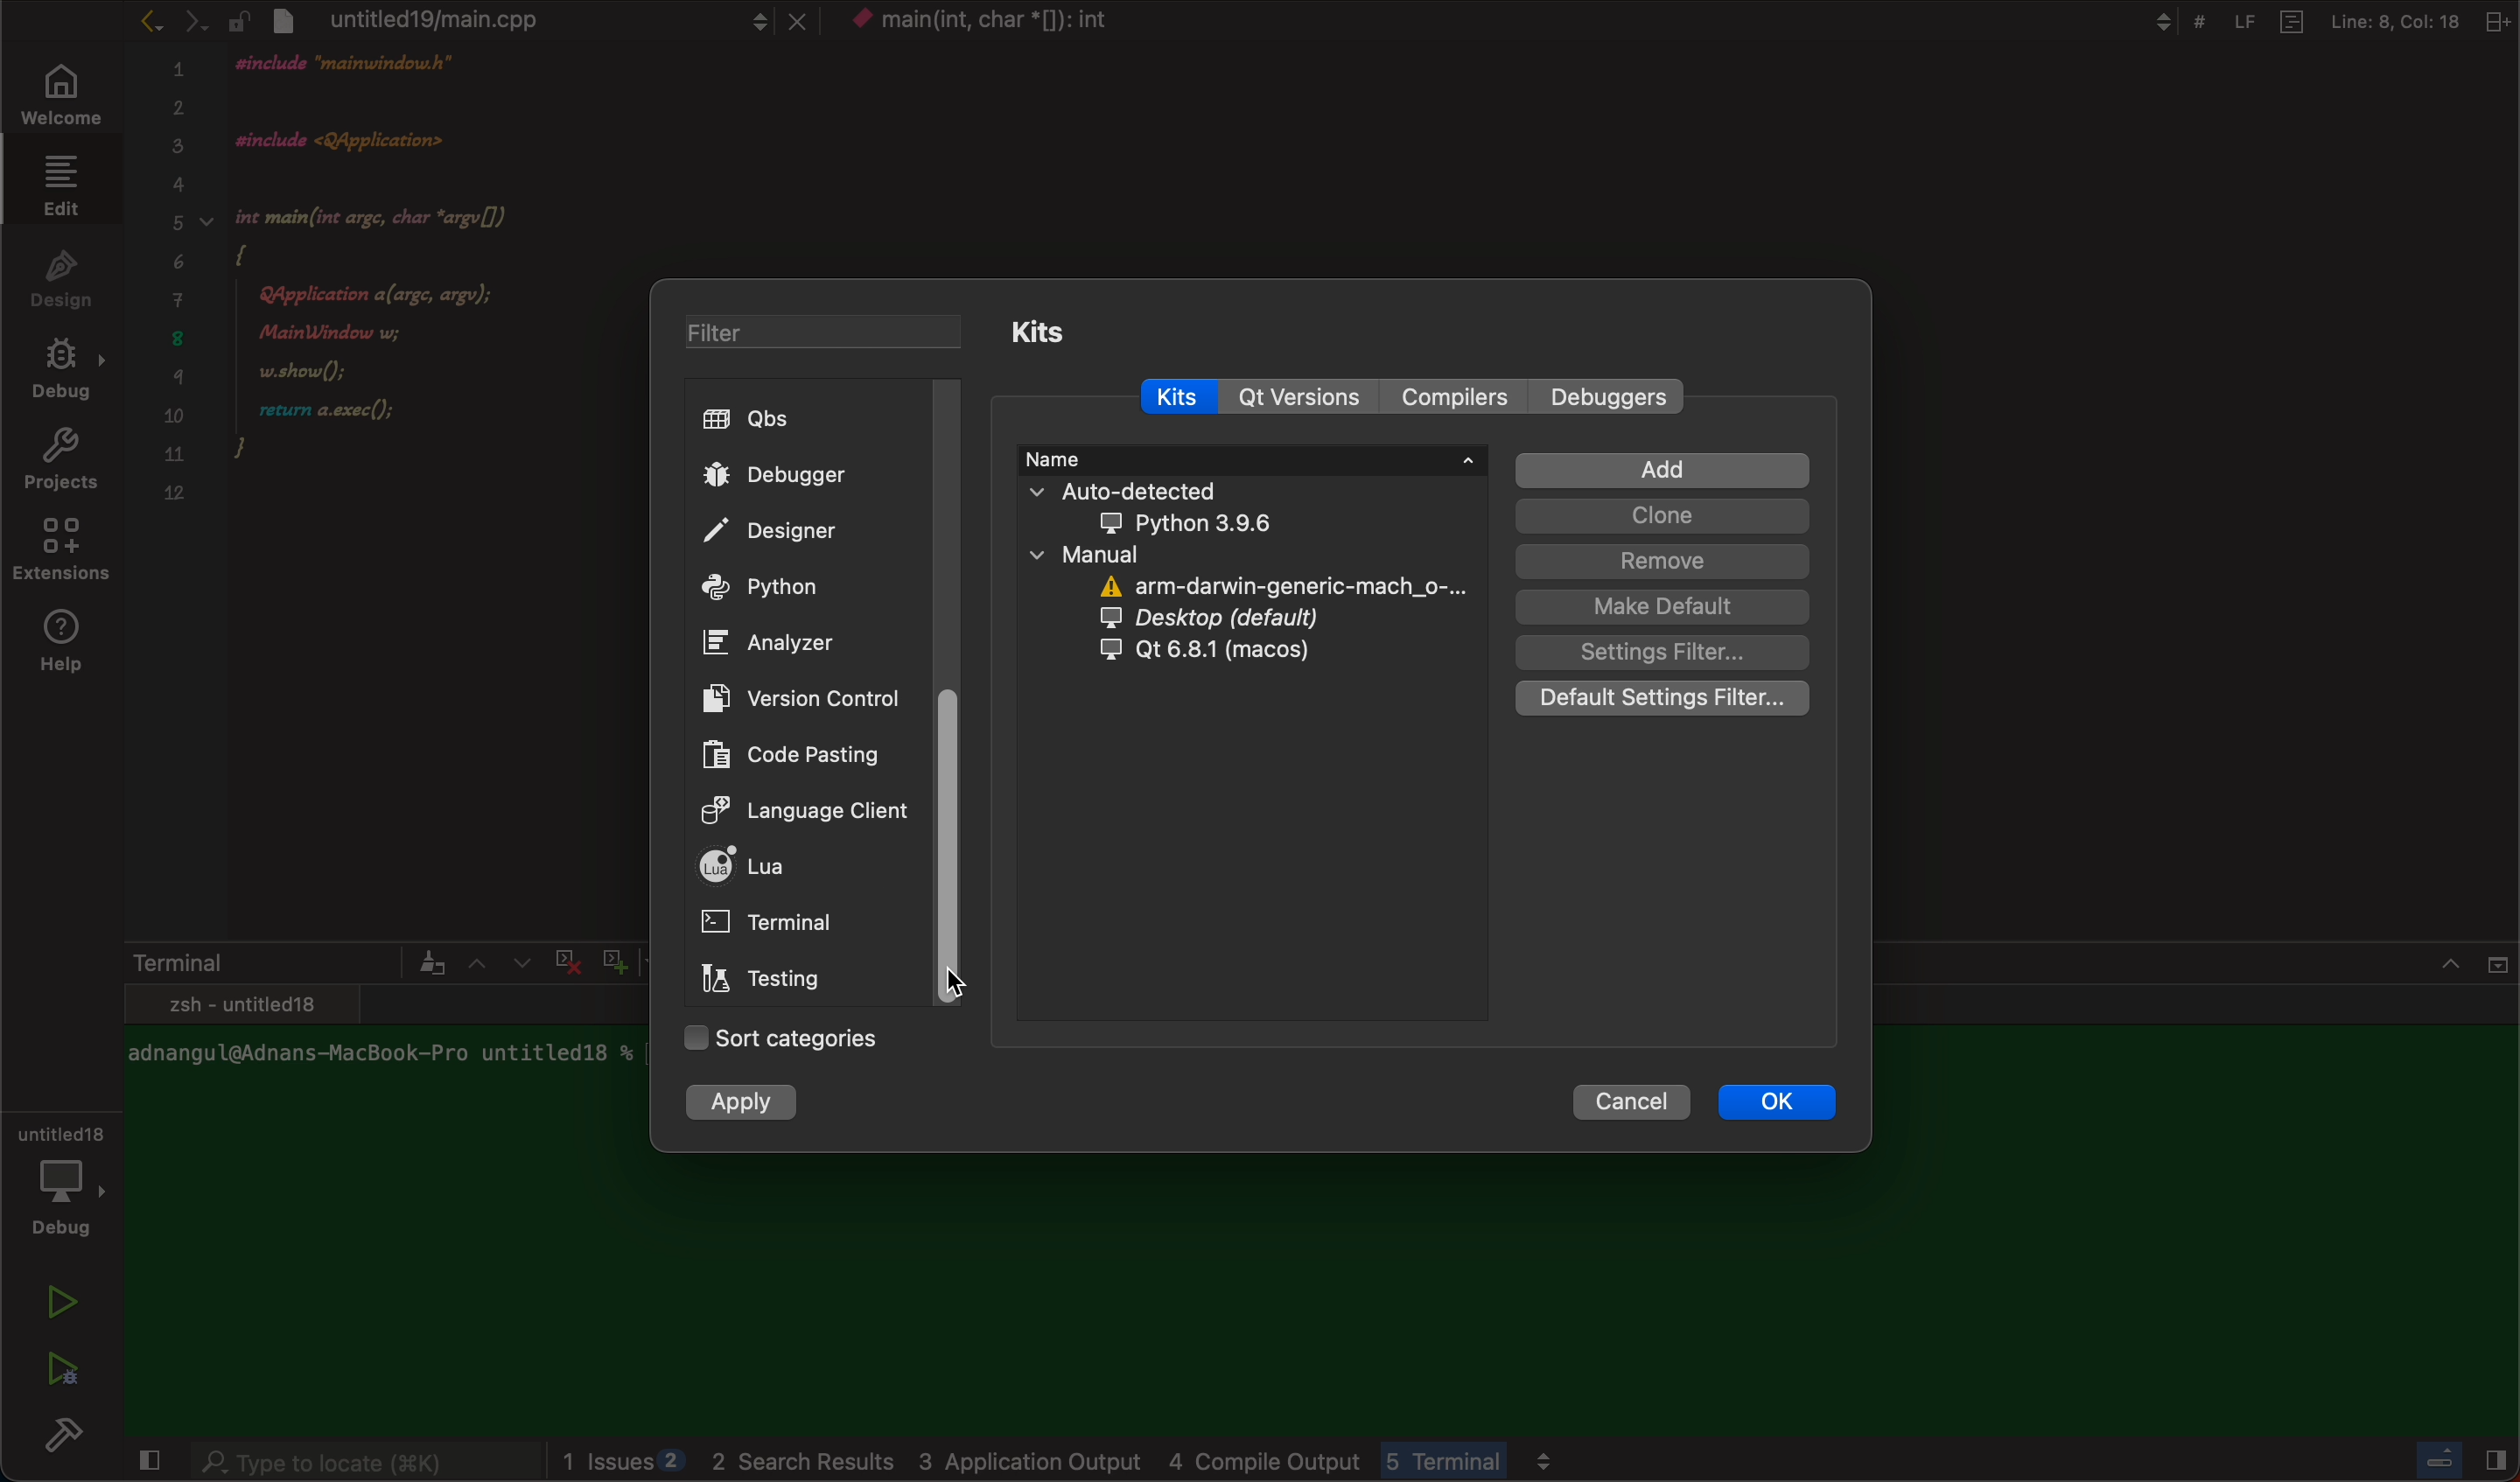 This screenshot has height=1482, width=2520. Describe the element at coordinates (793, 697) in the screenshot. I see `version controls ` at that location.